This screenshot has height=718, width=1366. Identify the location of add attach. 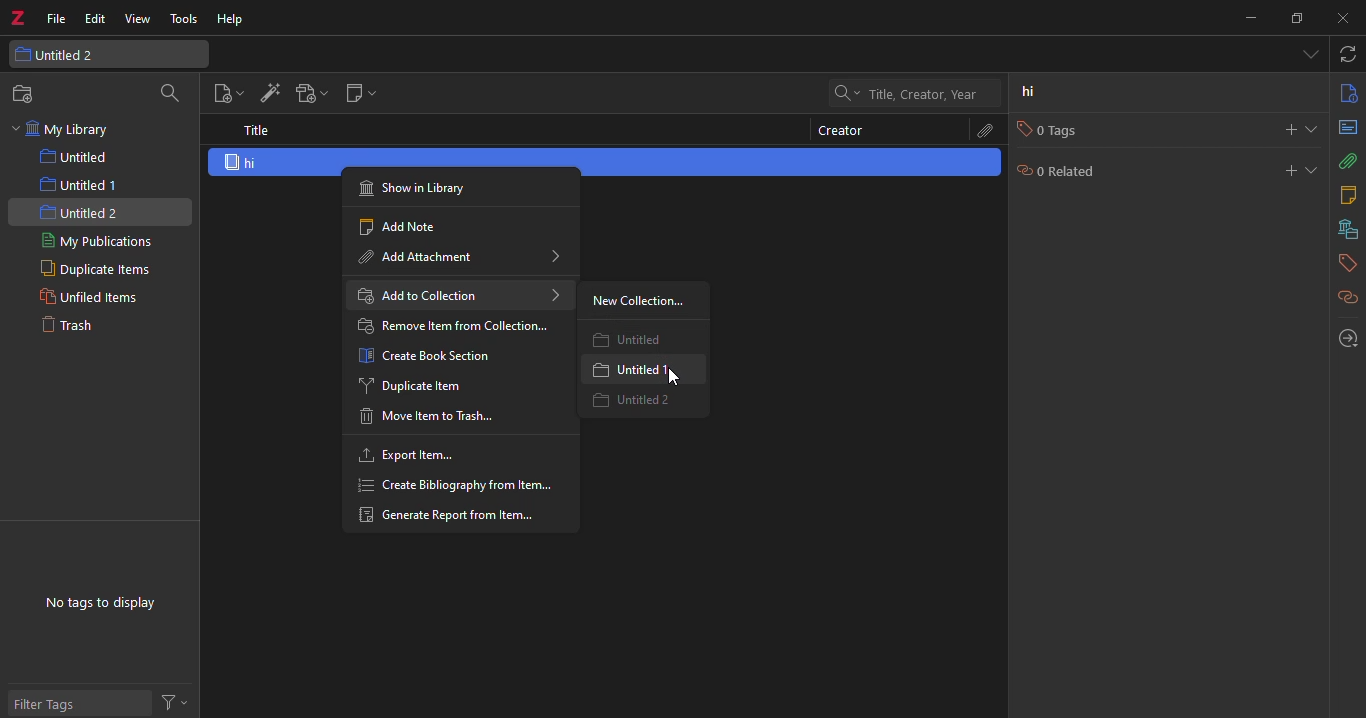
(309, 95).